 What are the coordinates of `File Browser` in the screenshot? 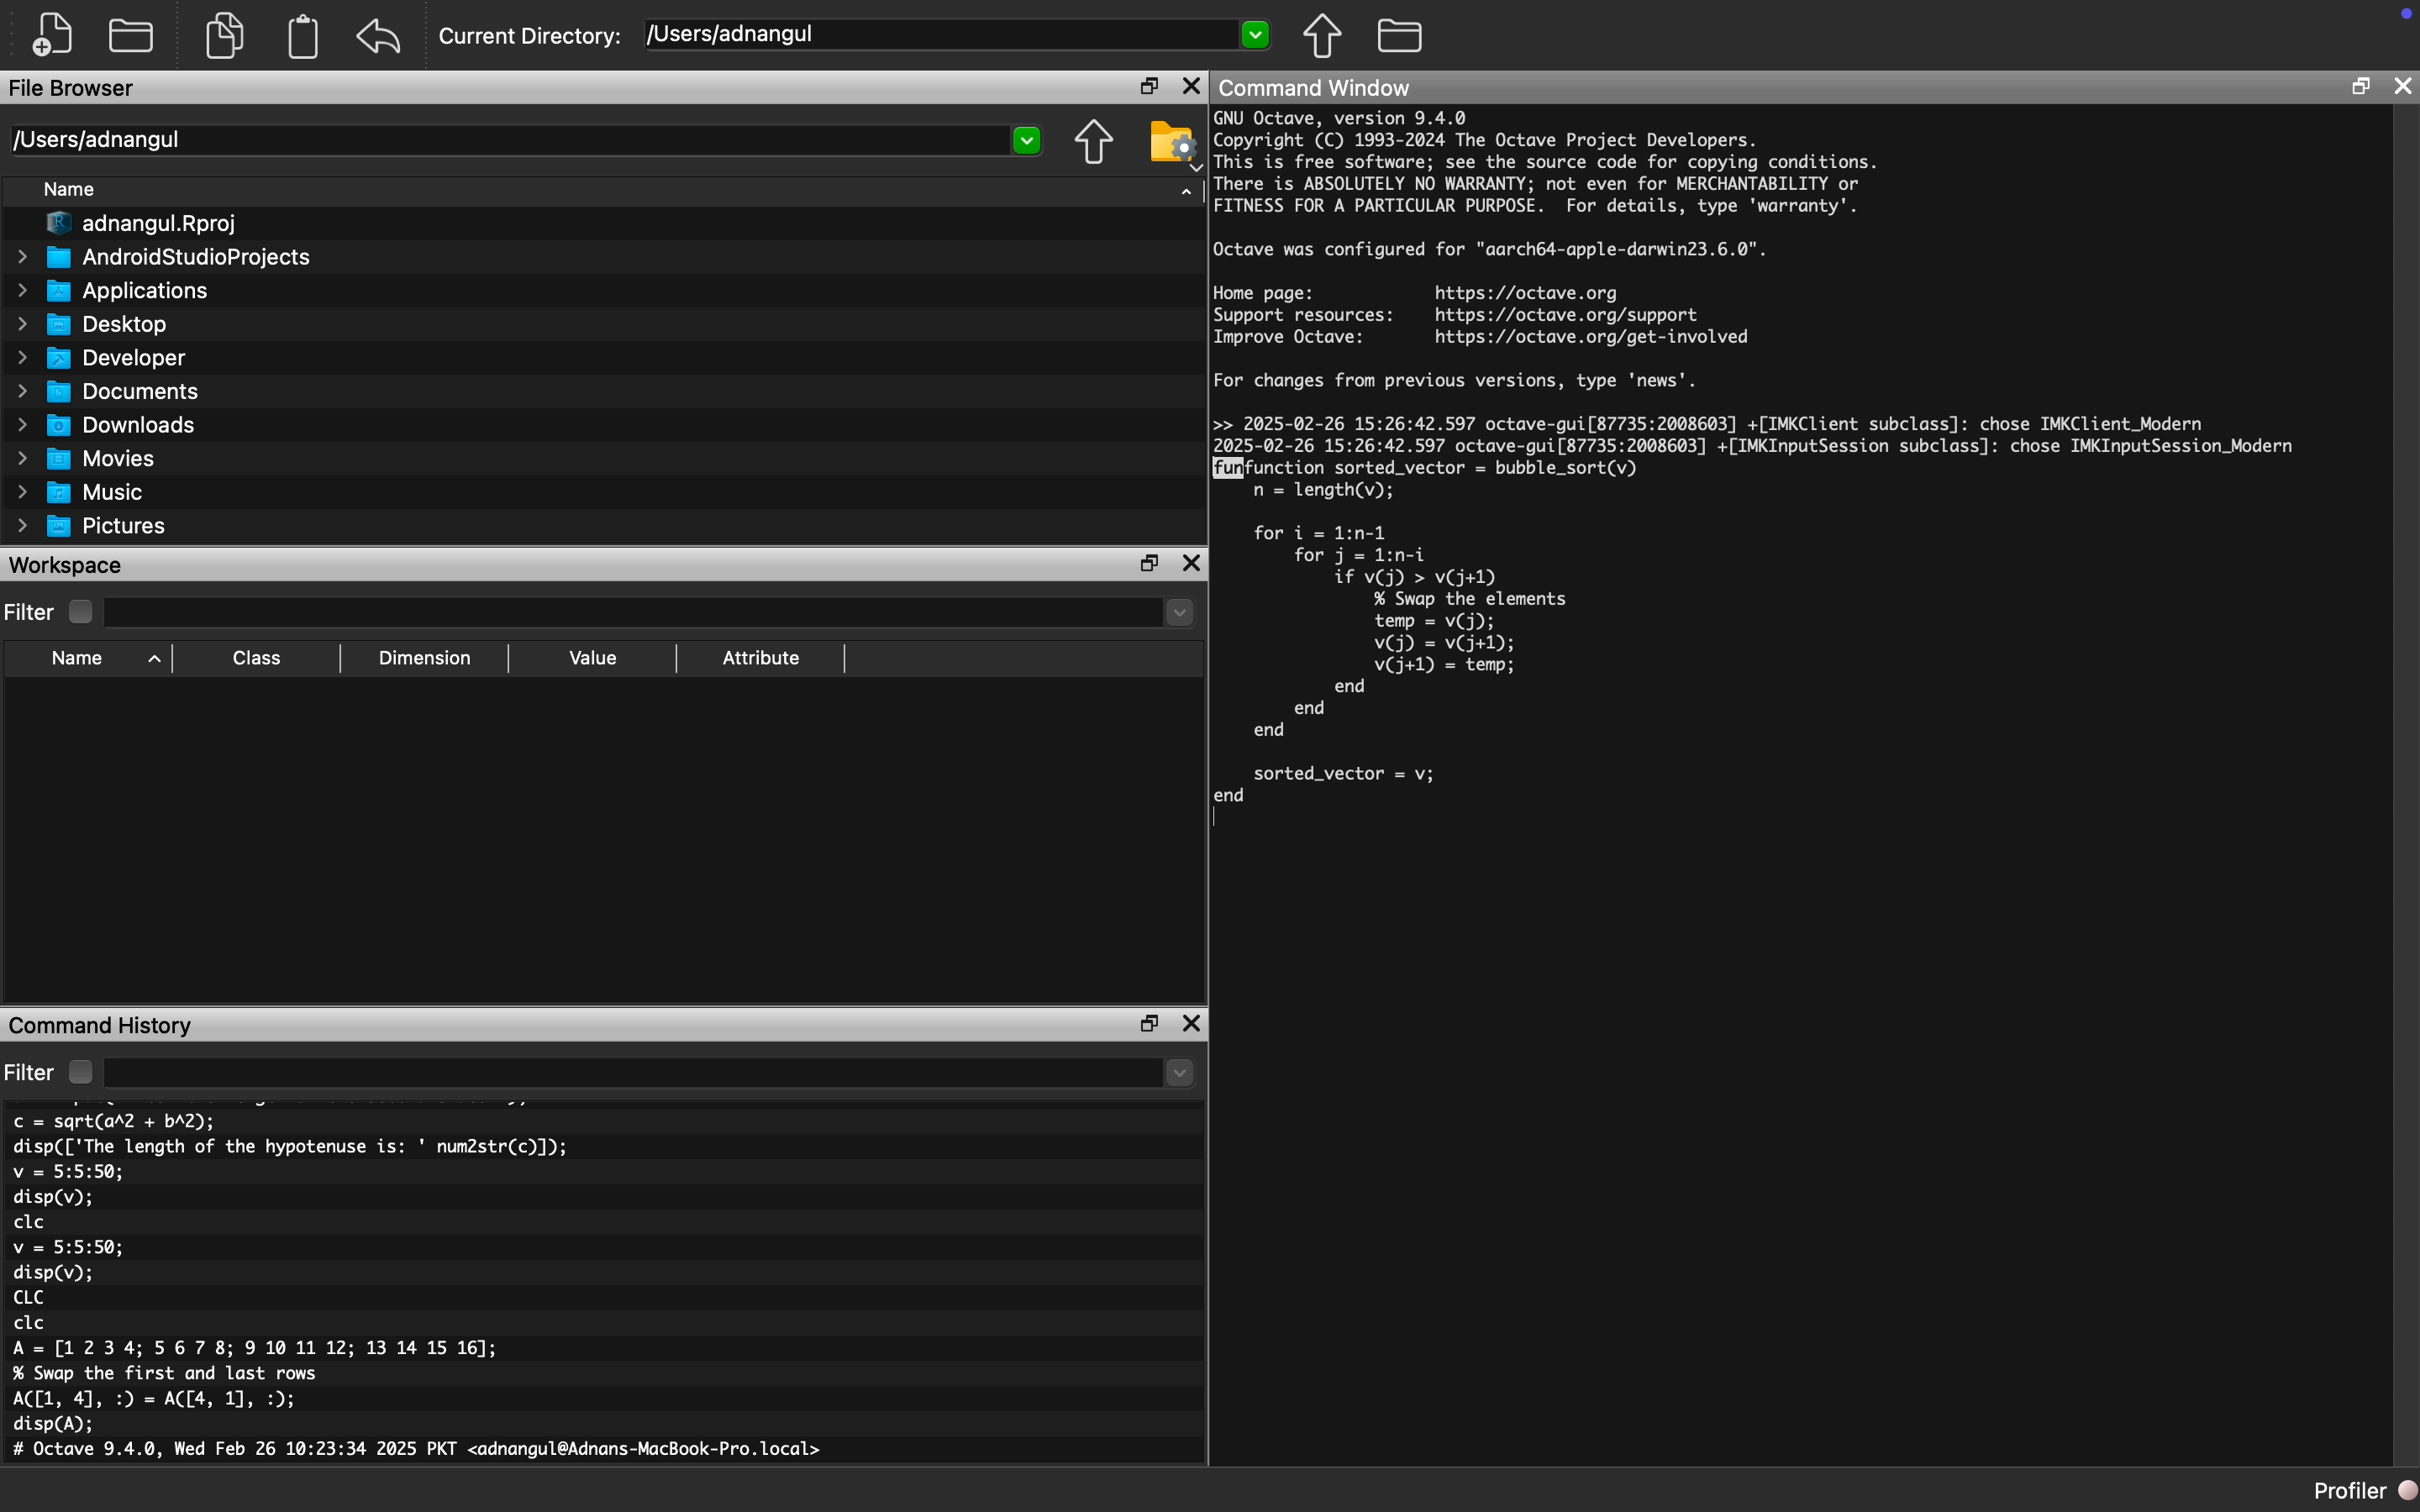 It's located at (75, 89).